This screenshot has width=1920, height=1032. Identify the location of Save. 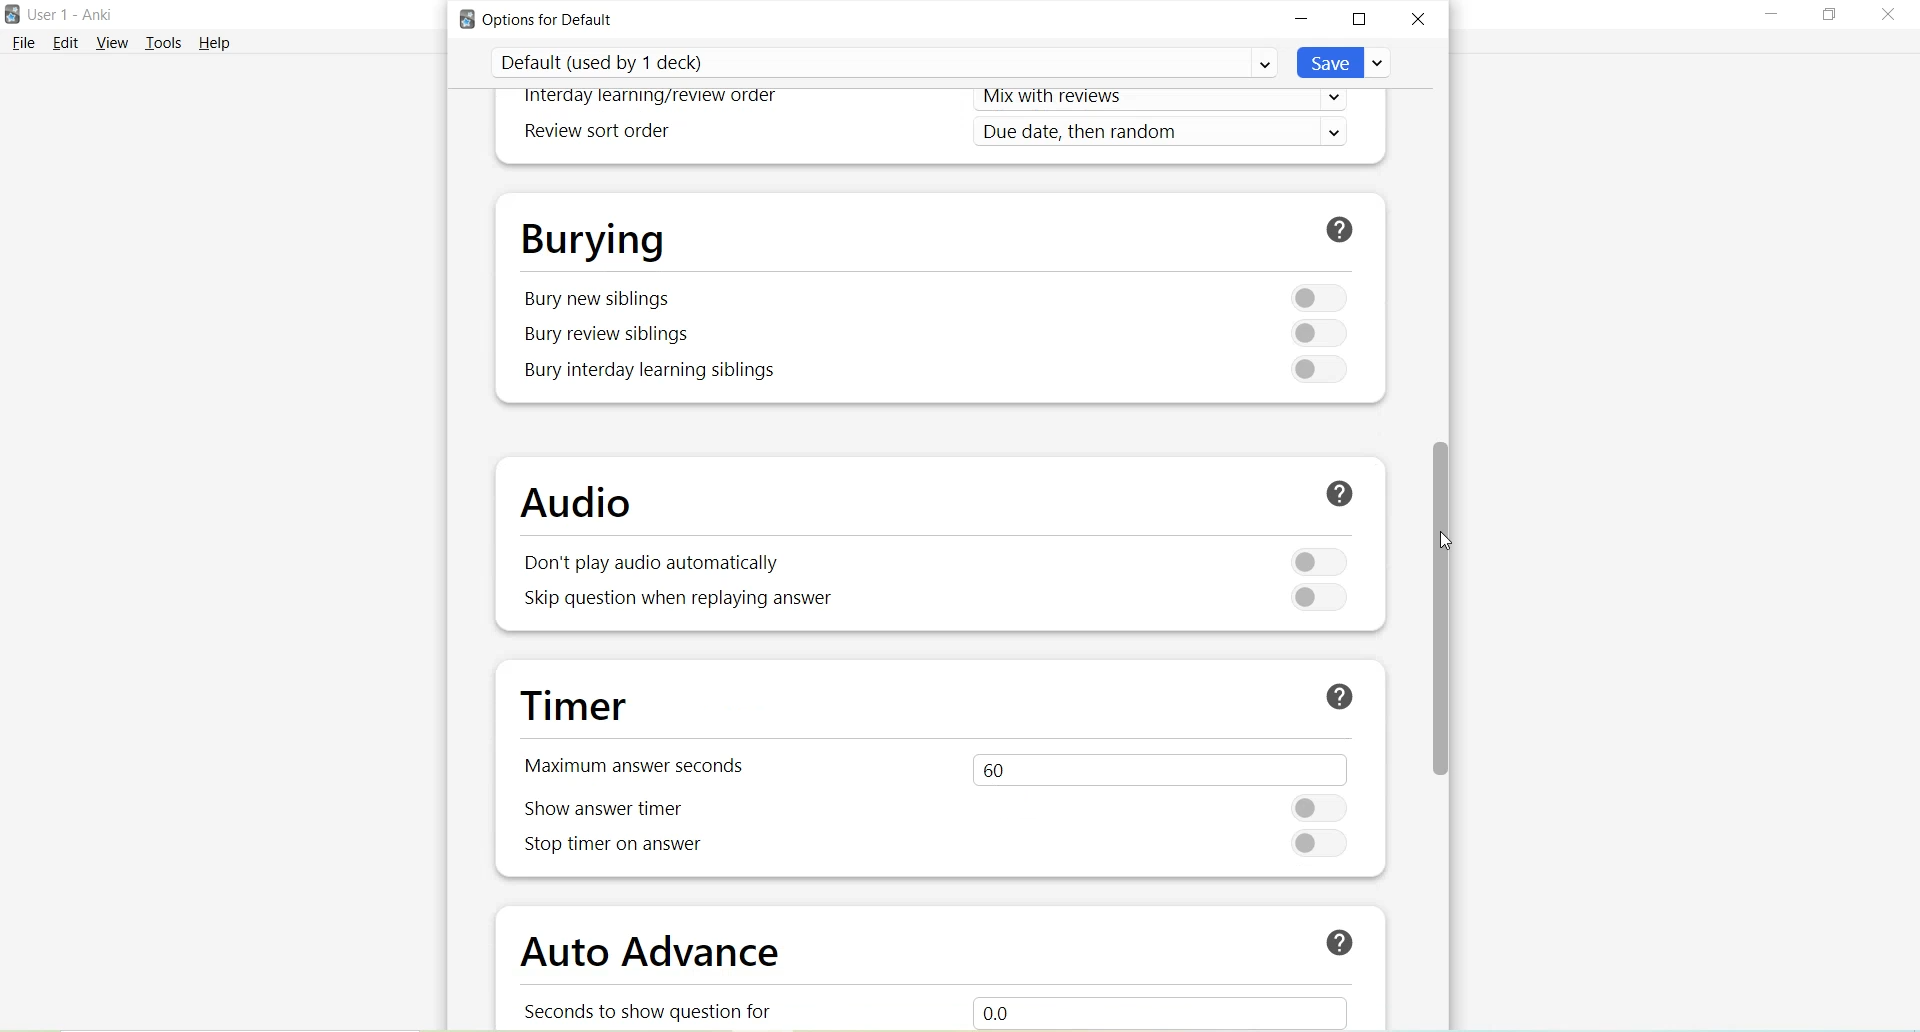
(1345, 62).